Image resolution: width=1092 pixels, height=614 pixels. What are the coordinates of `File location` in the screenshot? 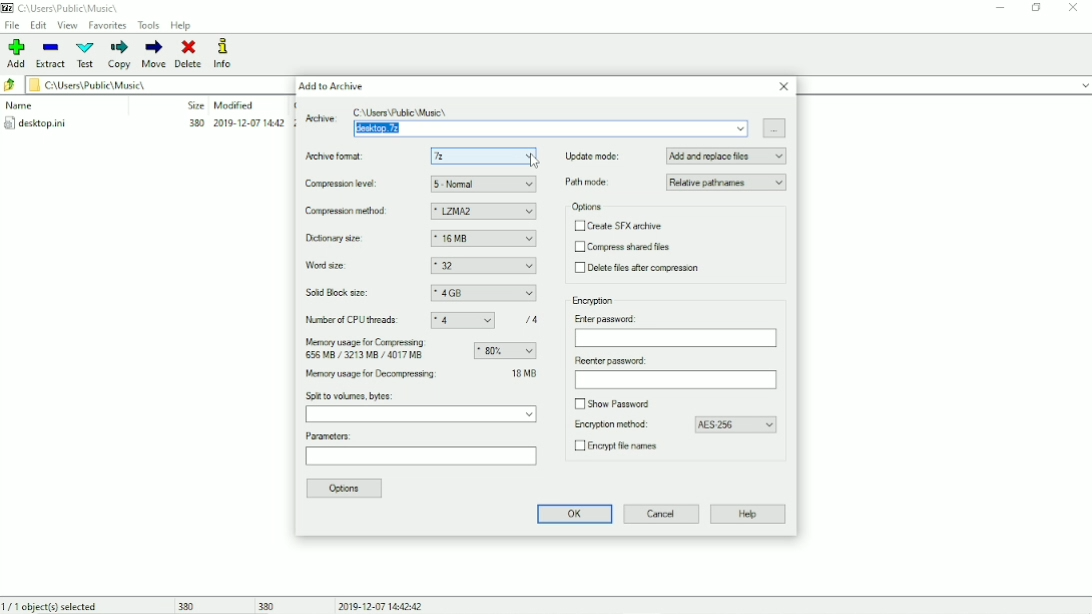 It's located at (152, 84).